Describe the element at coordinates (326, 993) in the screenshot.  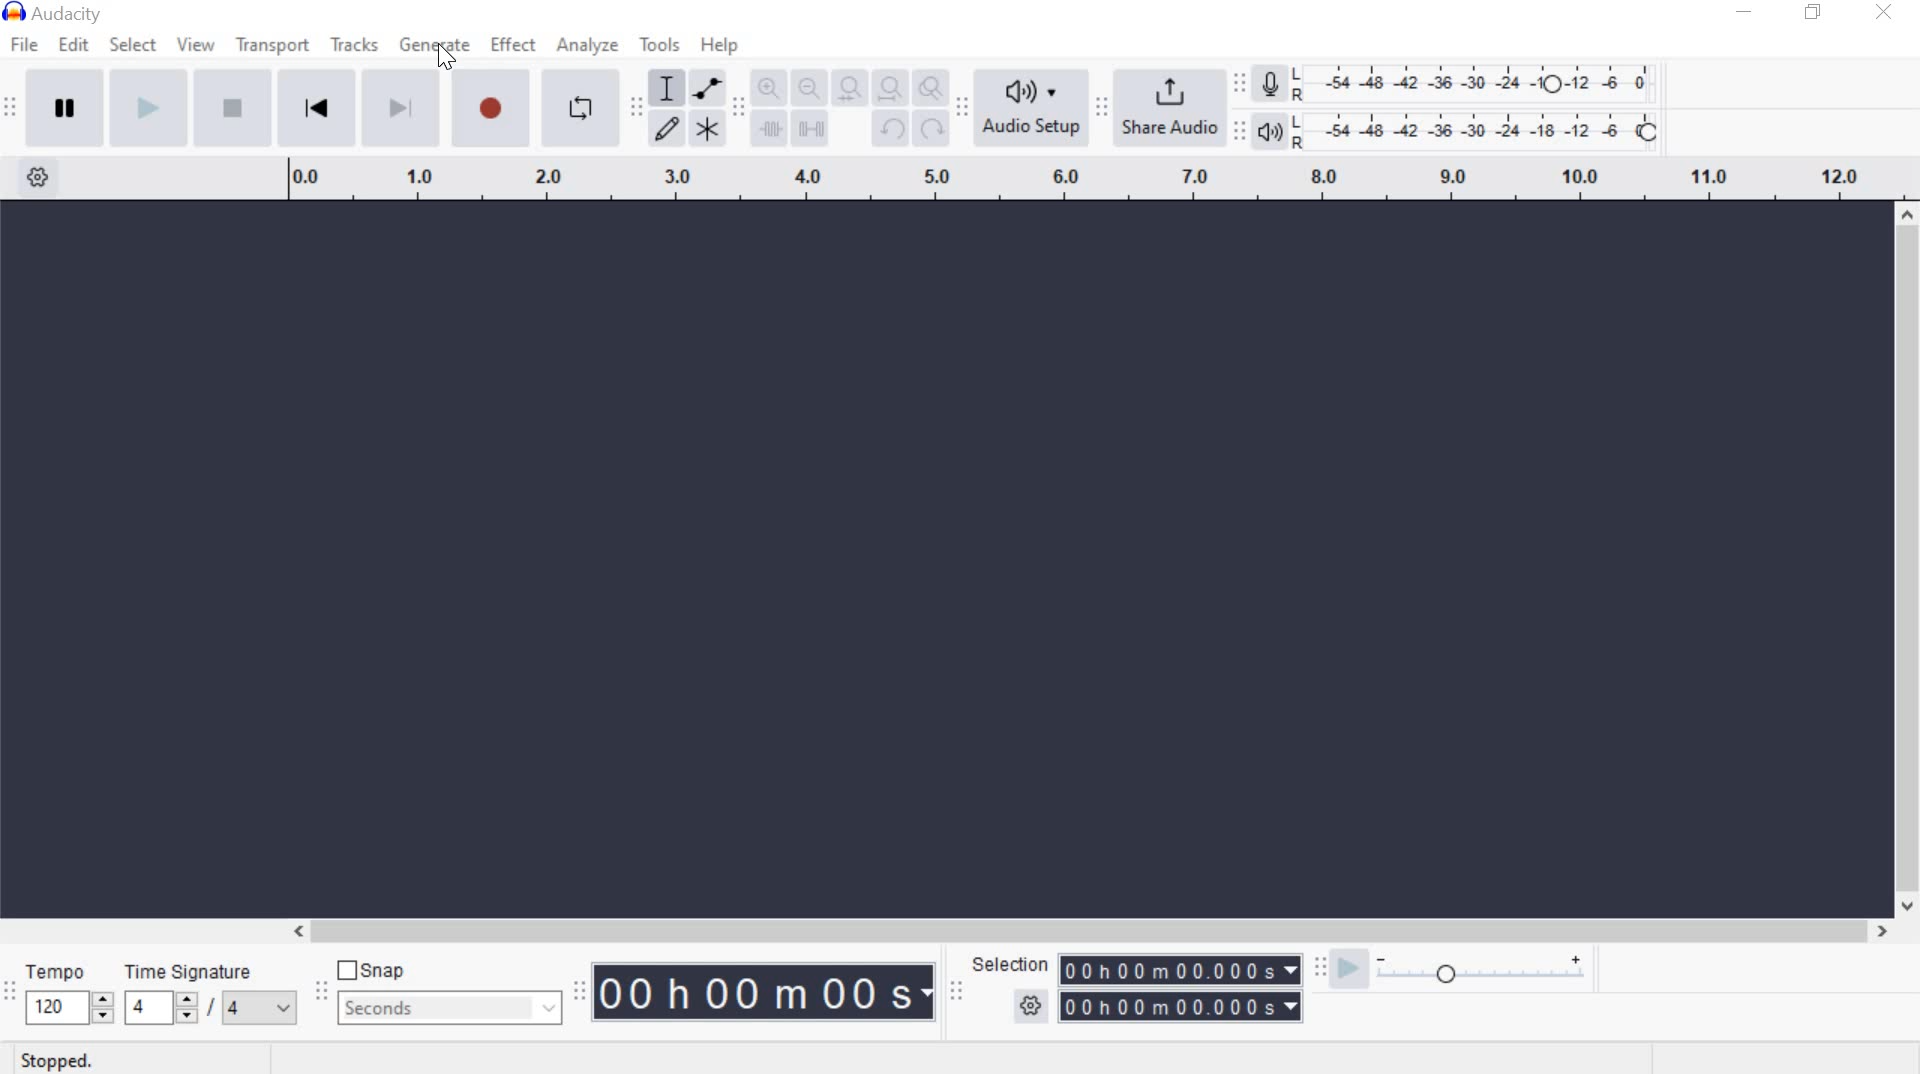
I see `Snapping toolbar` at that location.